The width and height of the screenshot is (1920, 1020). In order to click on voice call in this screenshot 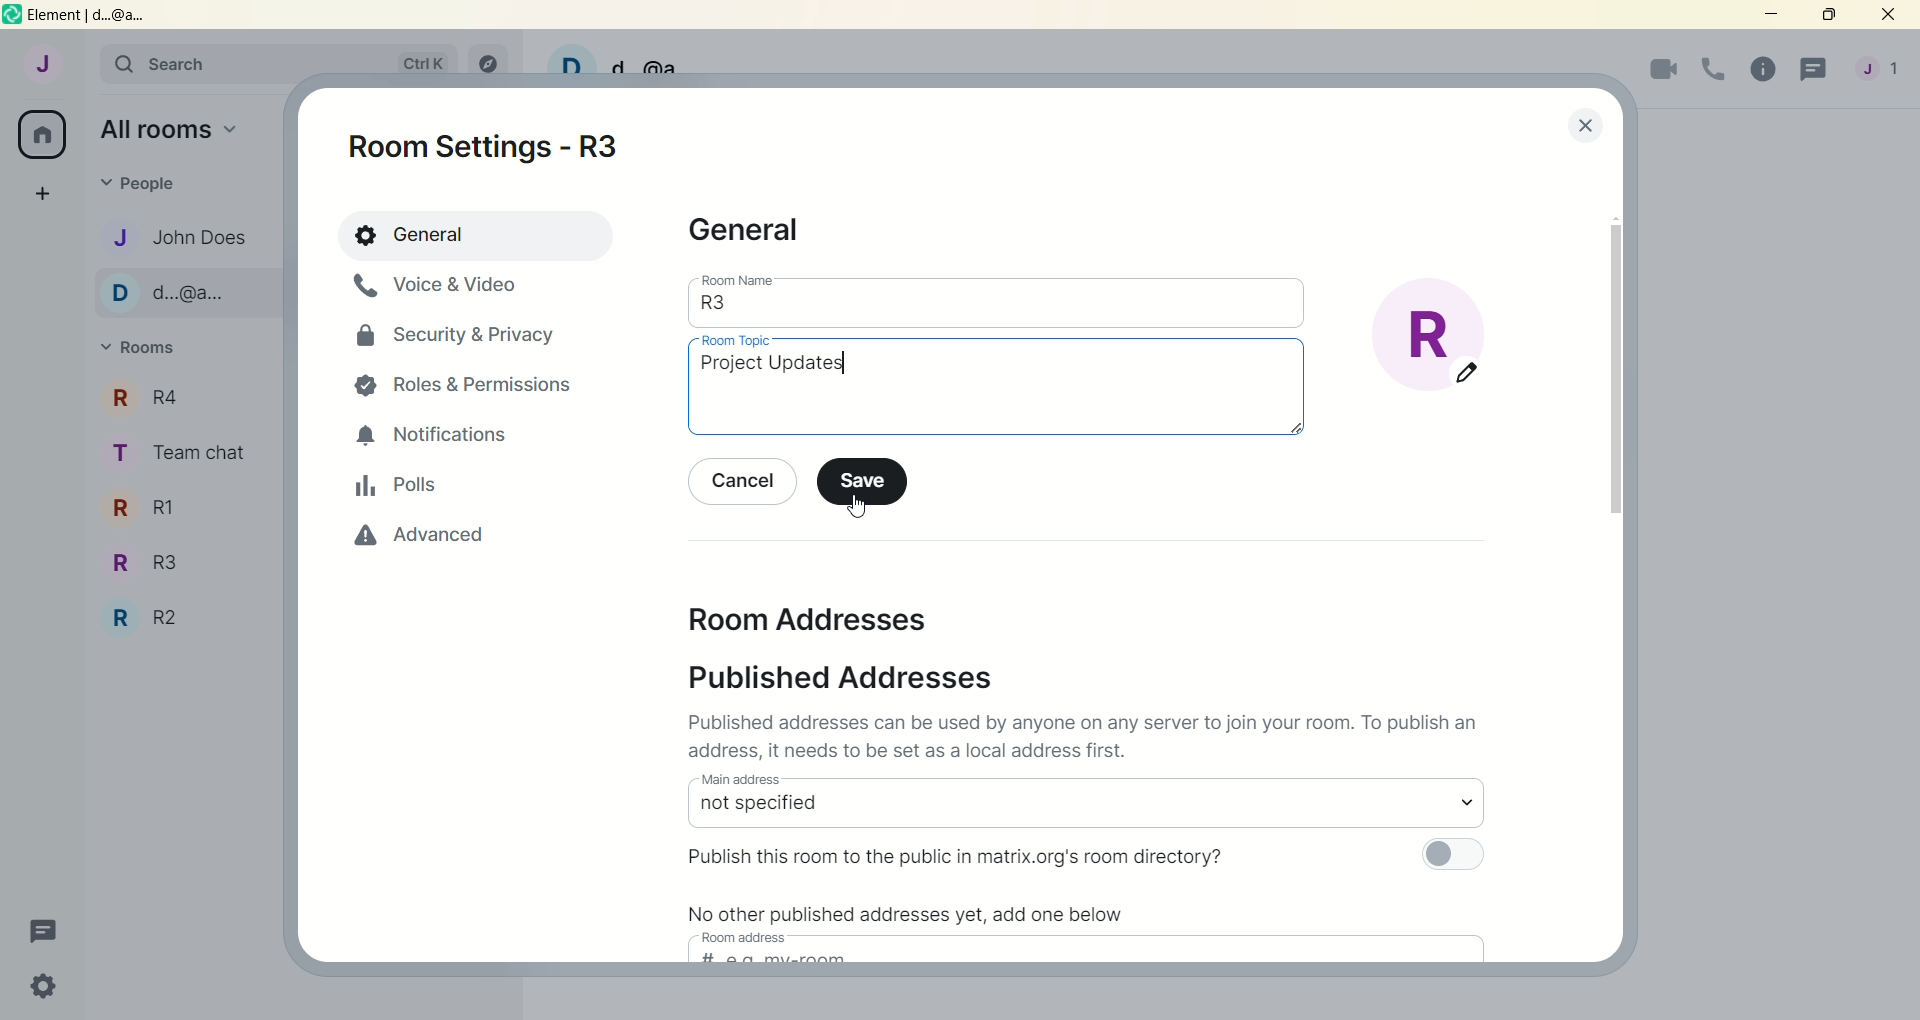, I will do `click(1714, 68)`.